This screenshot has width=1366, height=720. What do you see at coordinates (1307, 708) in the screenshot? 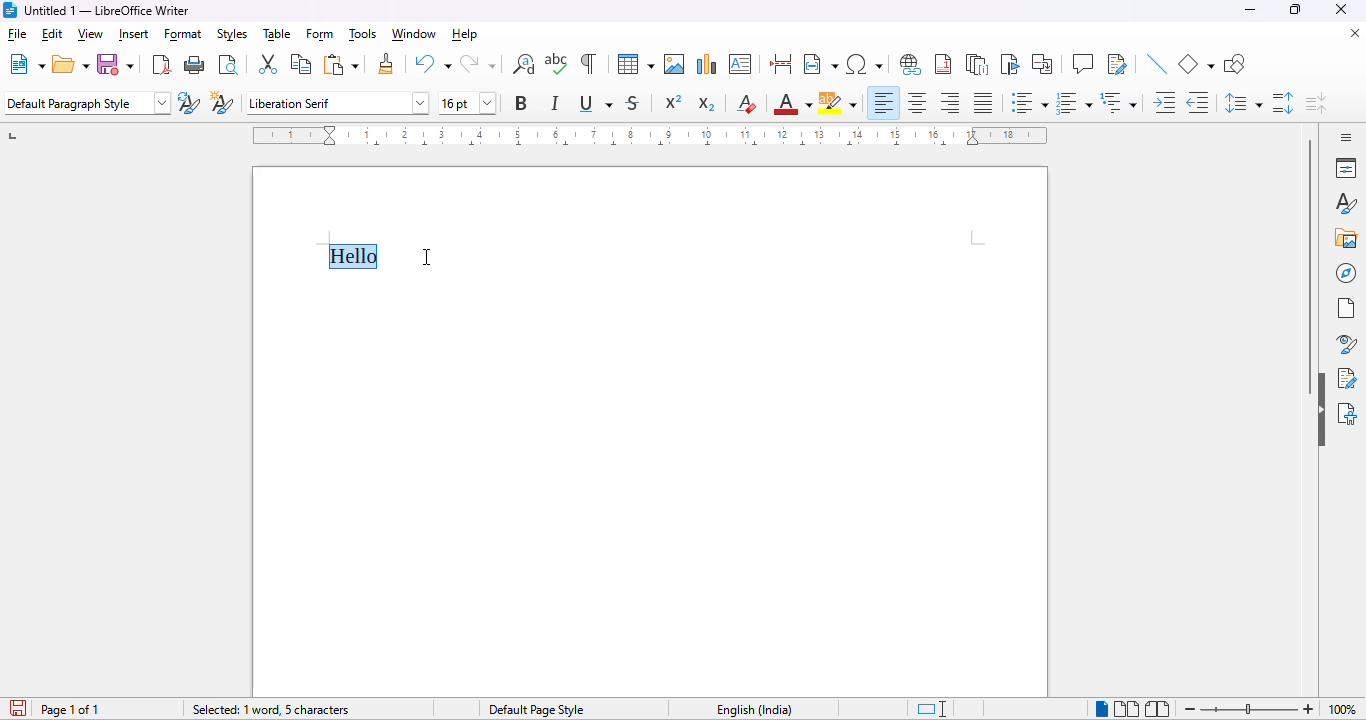
I see `zoom in` at bounding box center [1307, 708].